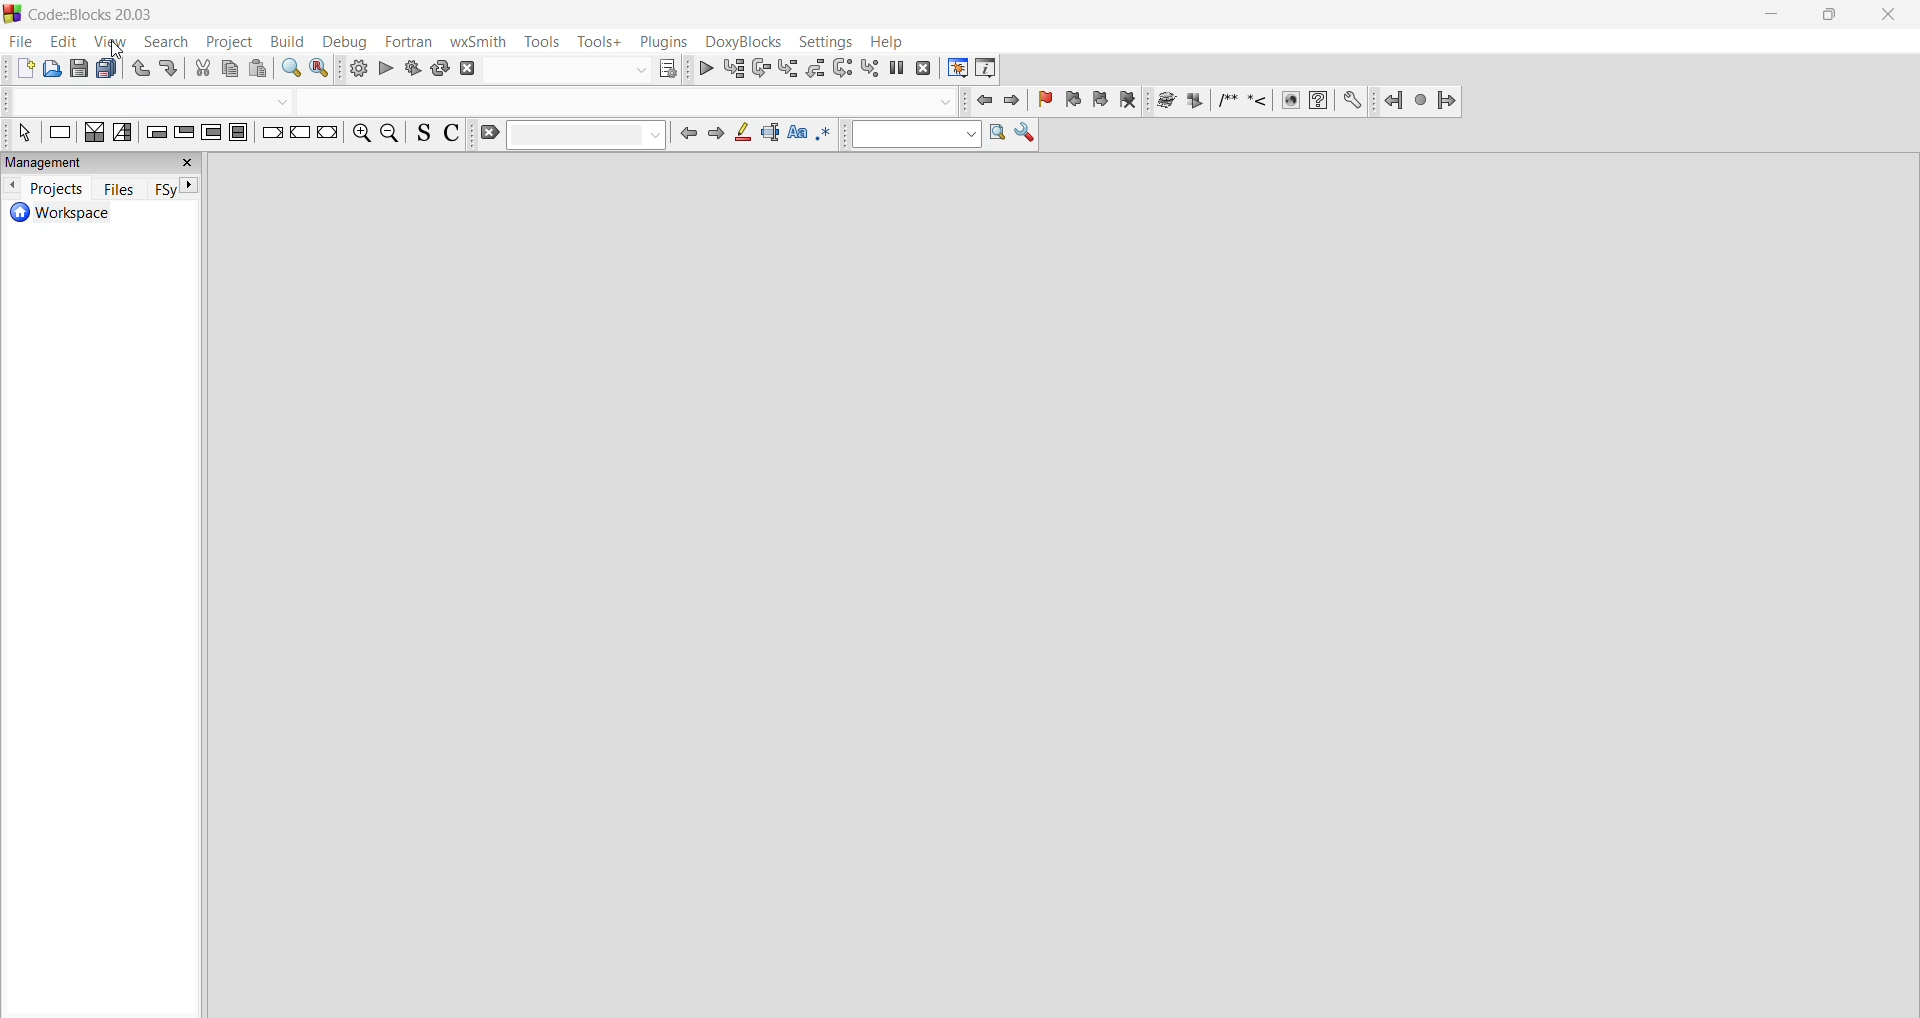 This screenshot has width=1920, height=1018. What do you see at coordinates (894, 42) in the screenshot?
I see `help` at bounding box center [894, 42].